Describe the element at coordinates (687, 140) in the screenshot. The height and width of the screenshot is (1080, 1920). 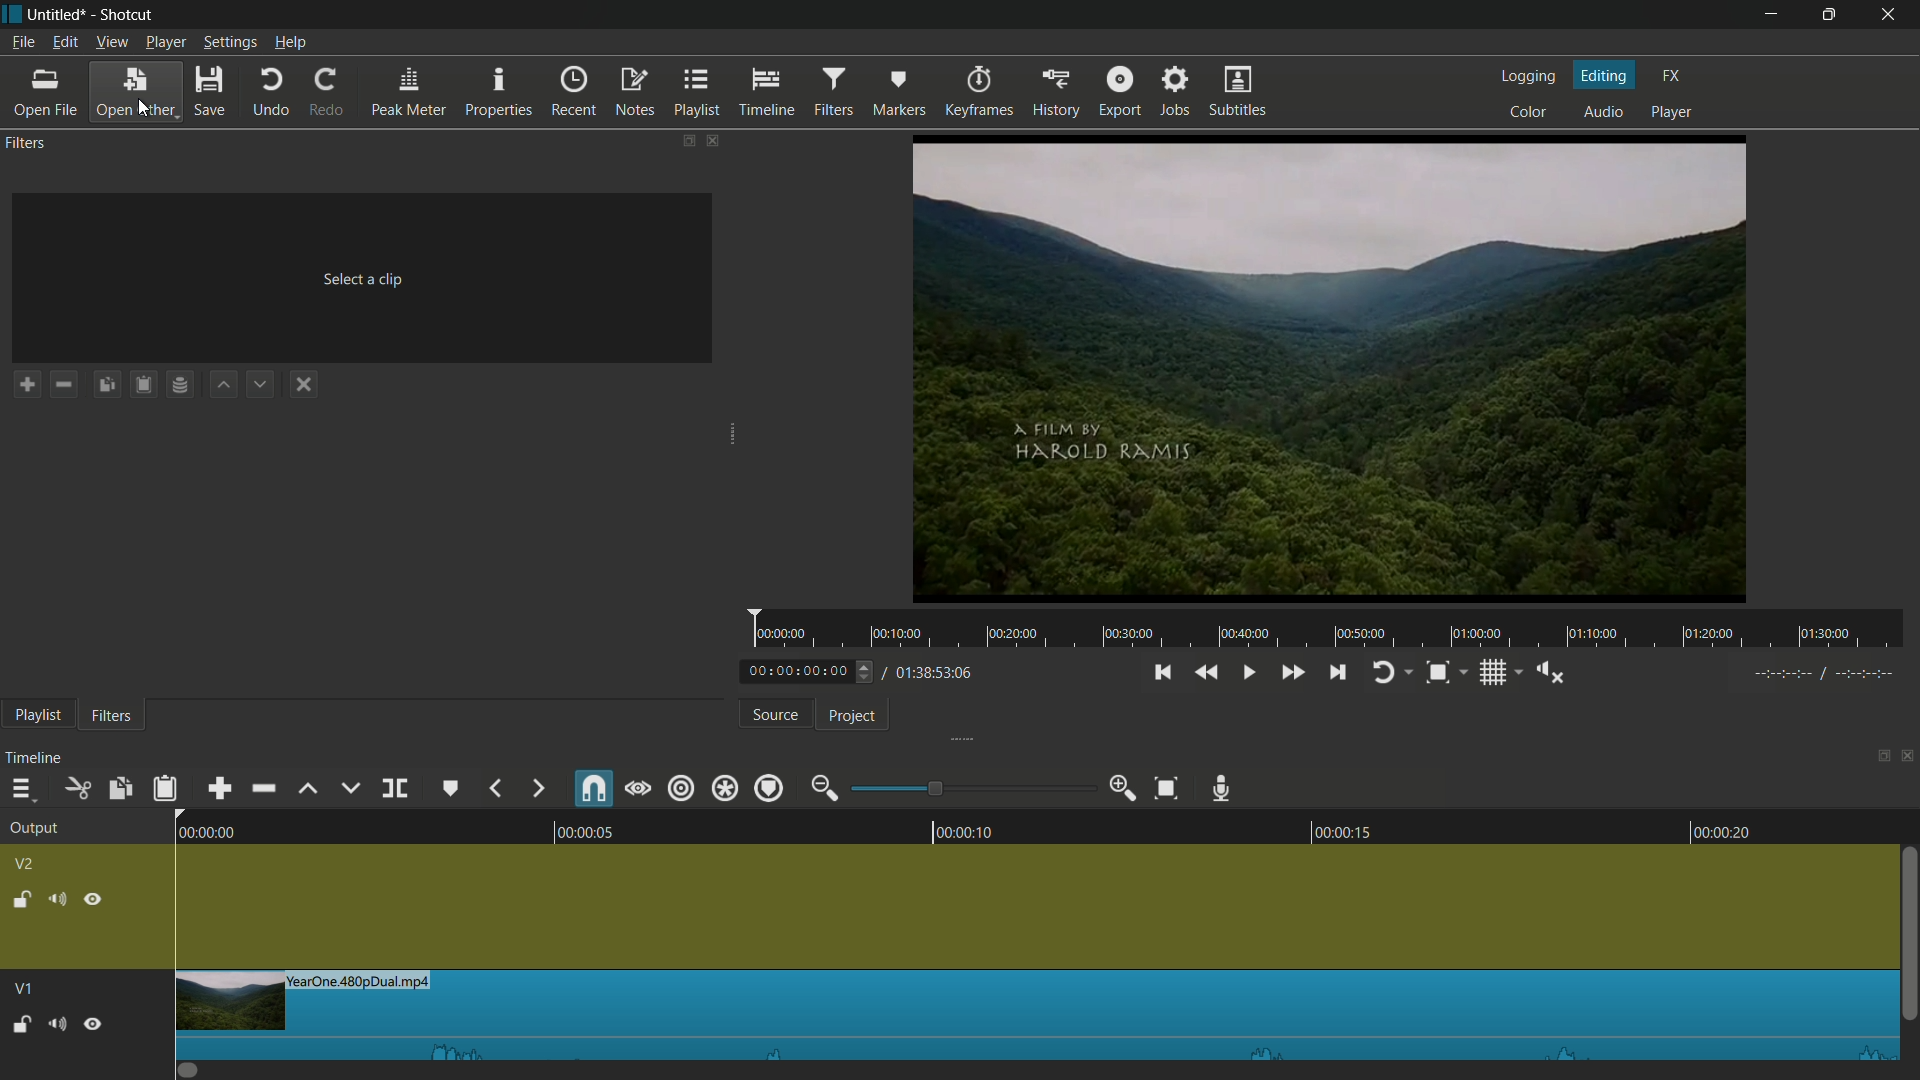
I see `change layout` at that location.